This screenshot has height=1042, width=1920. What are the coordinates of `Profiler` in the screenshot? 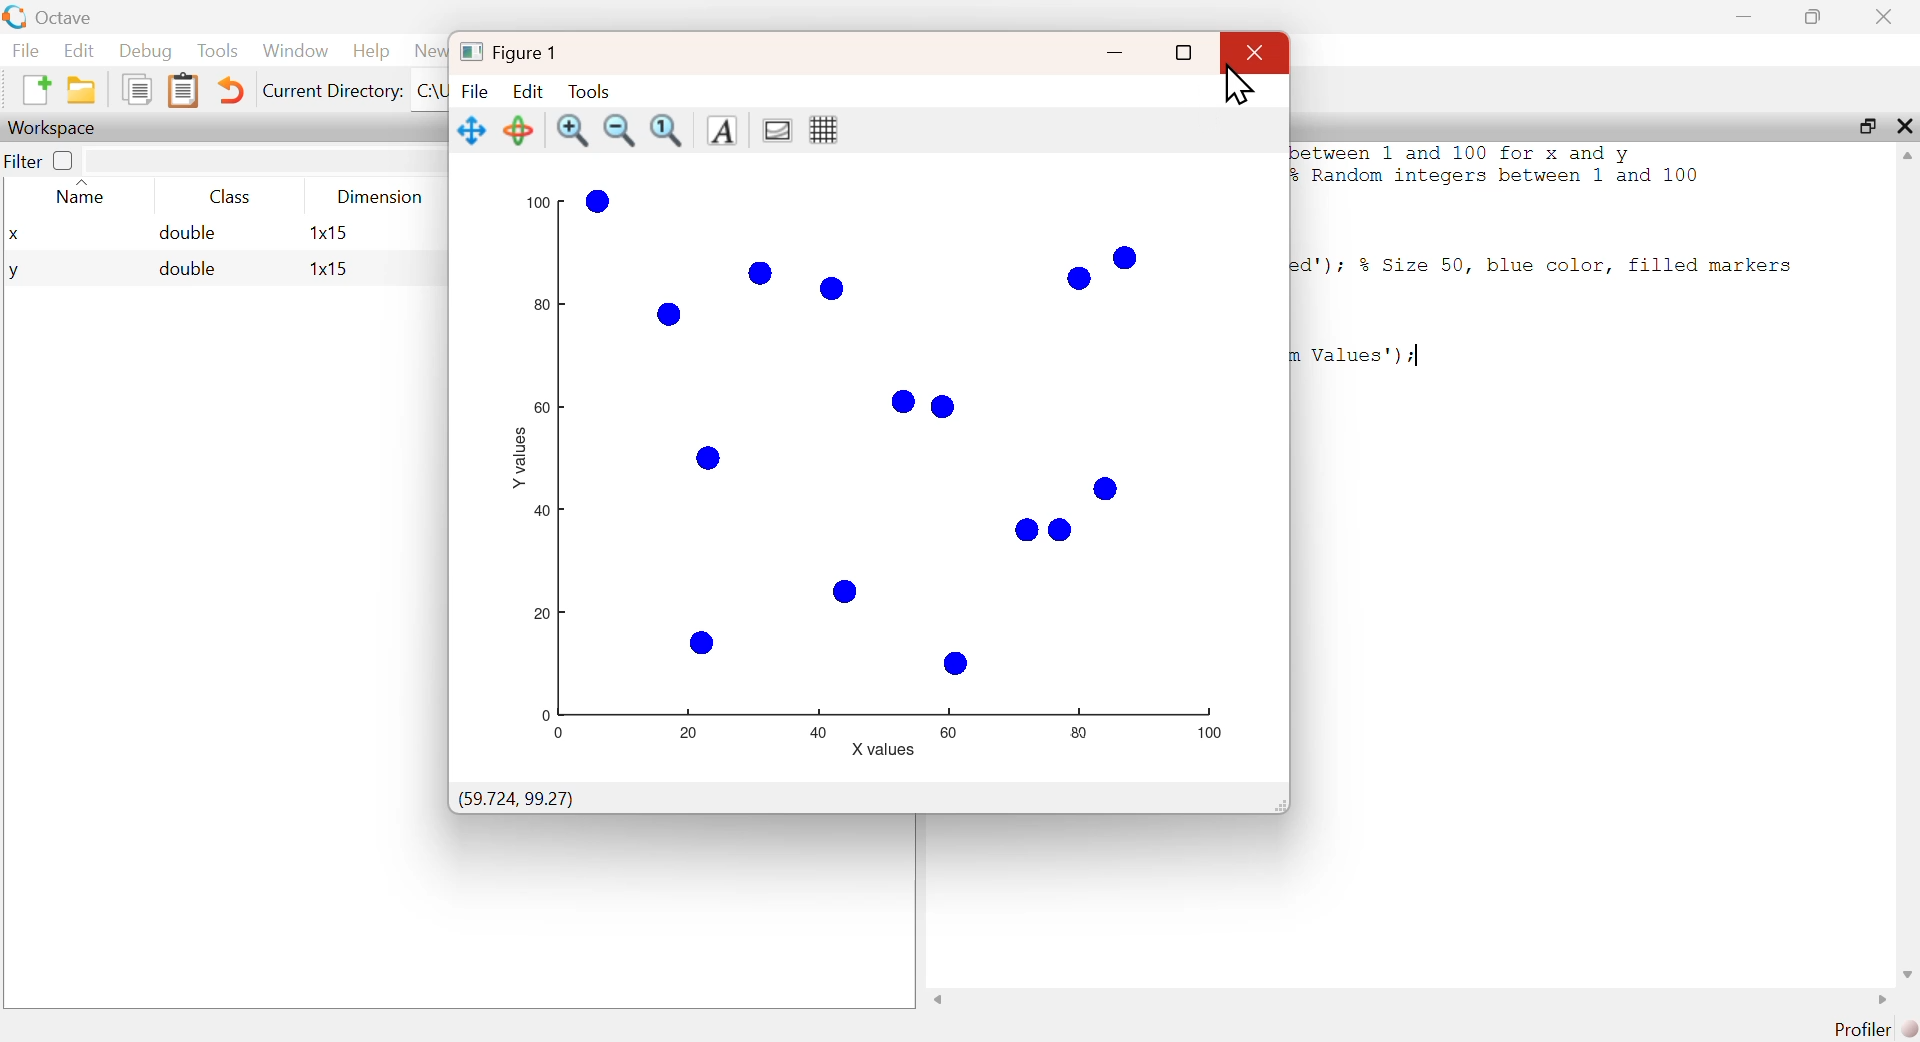 It's located at (1875, 1029).